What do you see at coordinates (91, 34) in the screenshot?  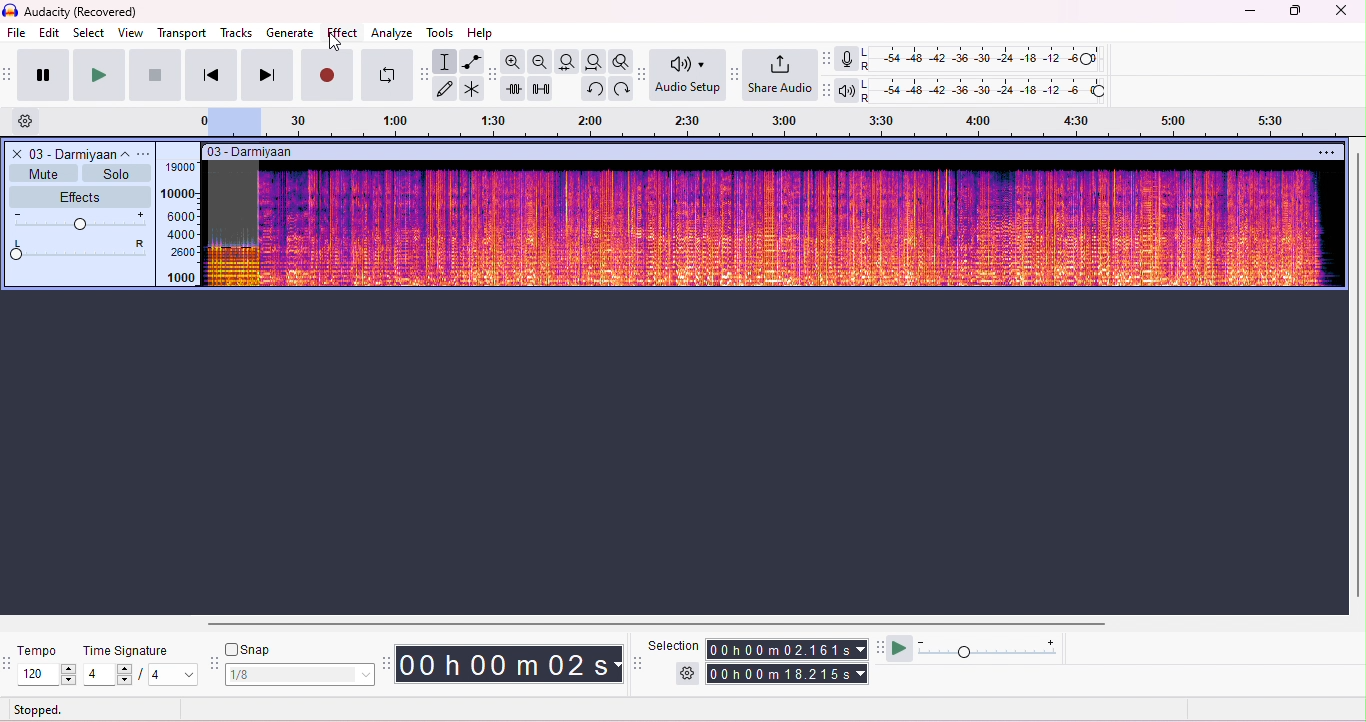 I see `select` at bounding box center [91, 34].